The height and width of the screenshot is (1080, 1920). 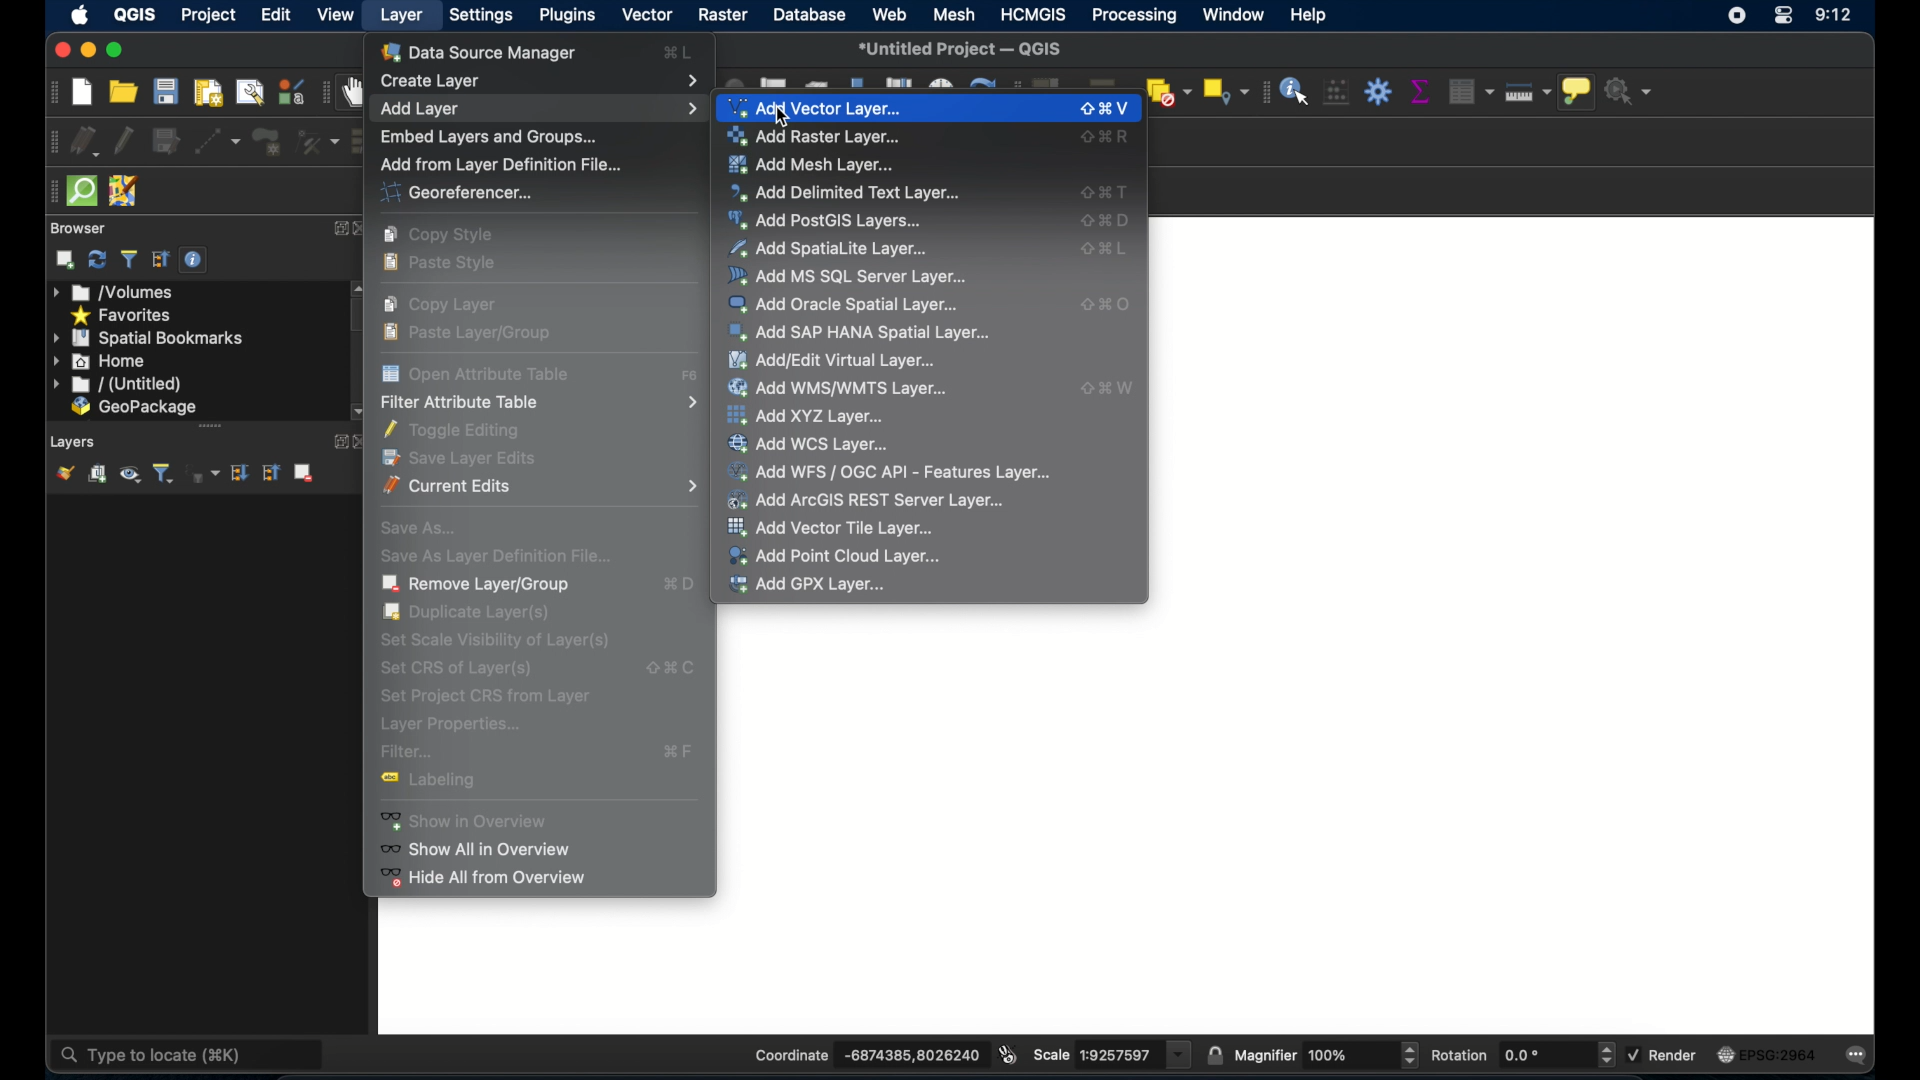 What do you see at coordinates (149, 337) in the screenshot?
I see `spatial bookmarks` at bounding box center [149, 337].